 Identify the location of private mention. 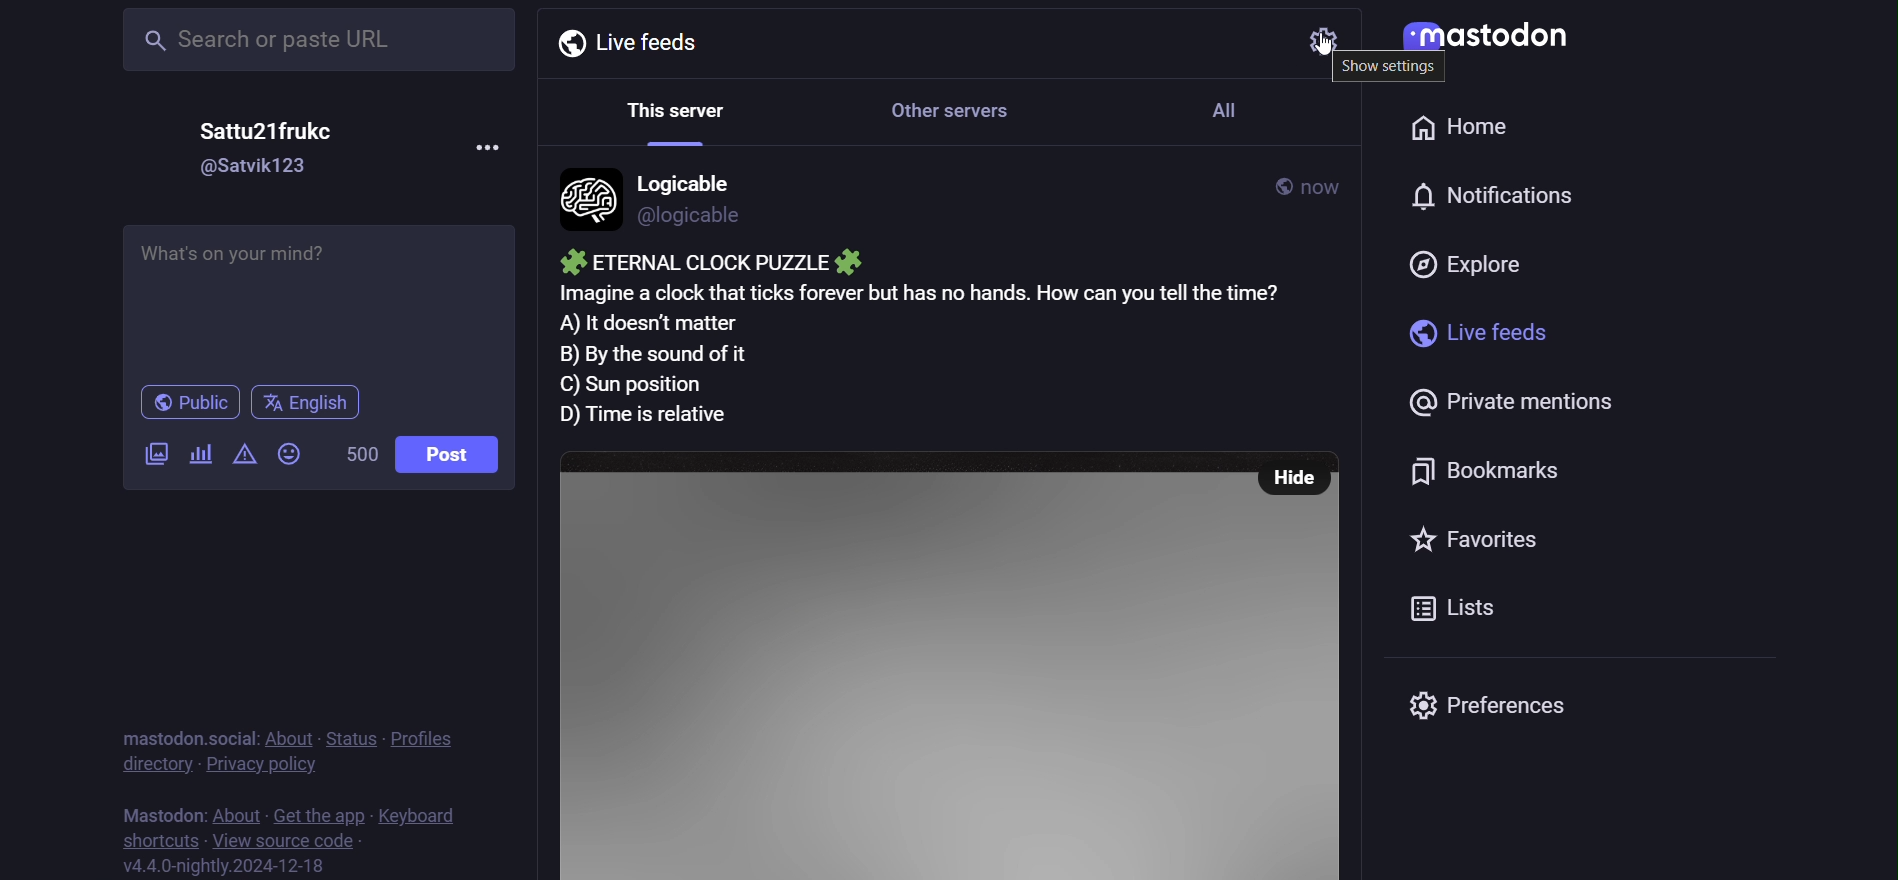
(1495, 399).